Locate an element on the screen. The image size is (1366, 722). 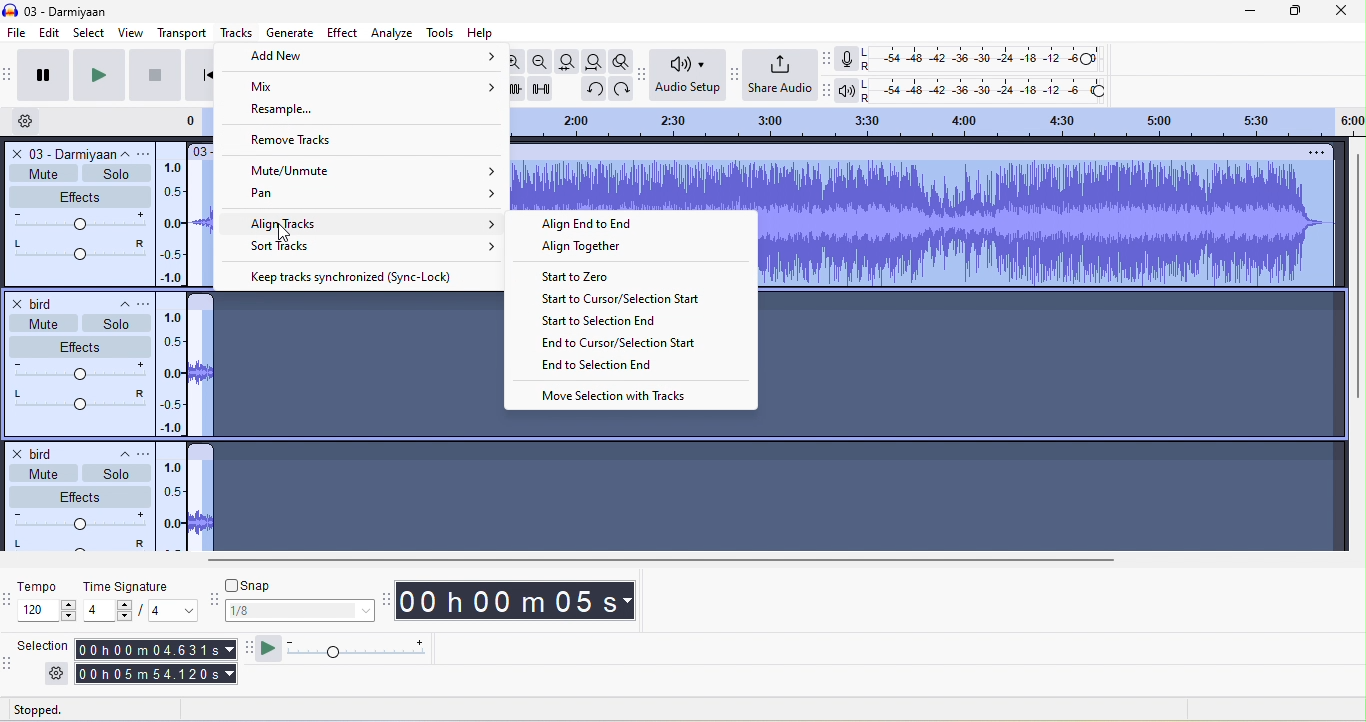
bird is located at coordinates (43, 451).